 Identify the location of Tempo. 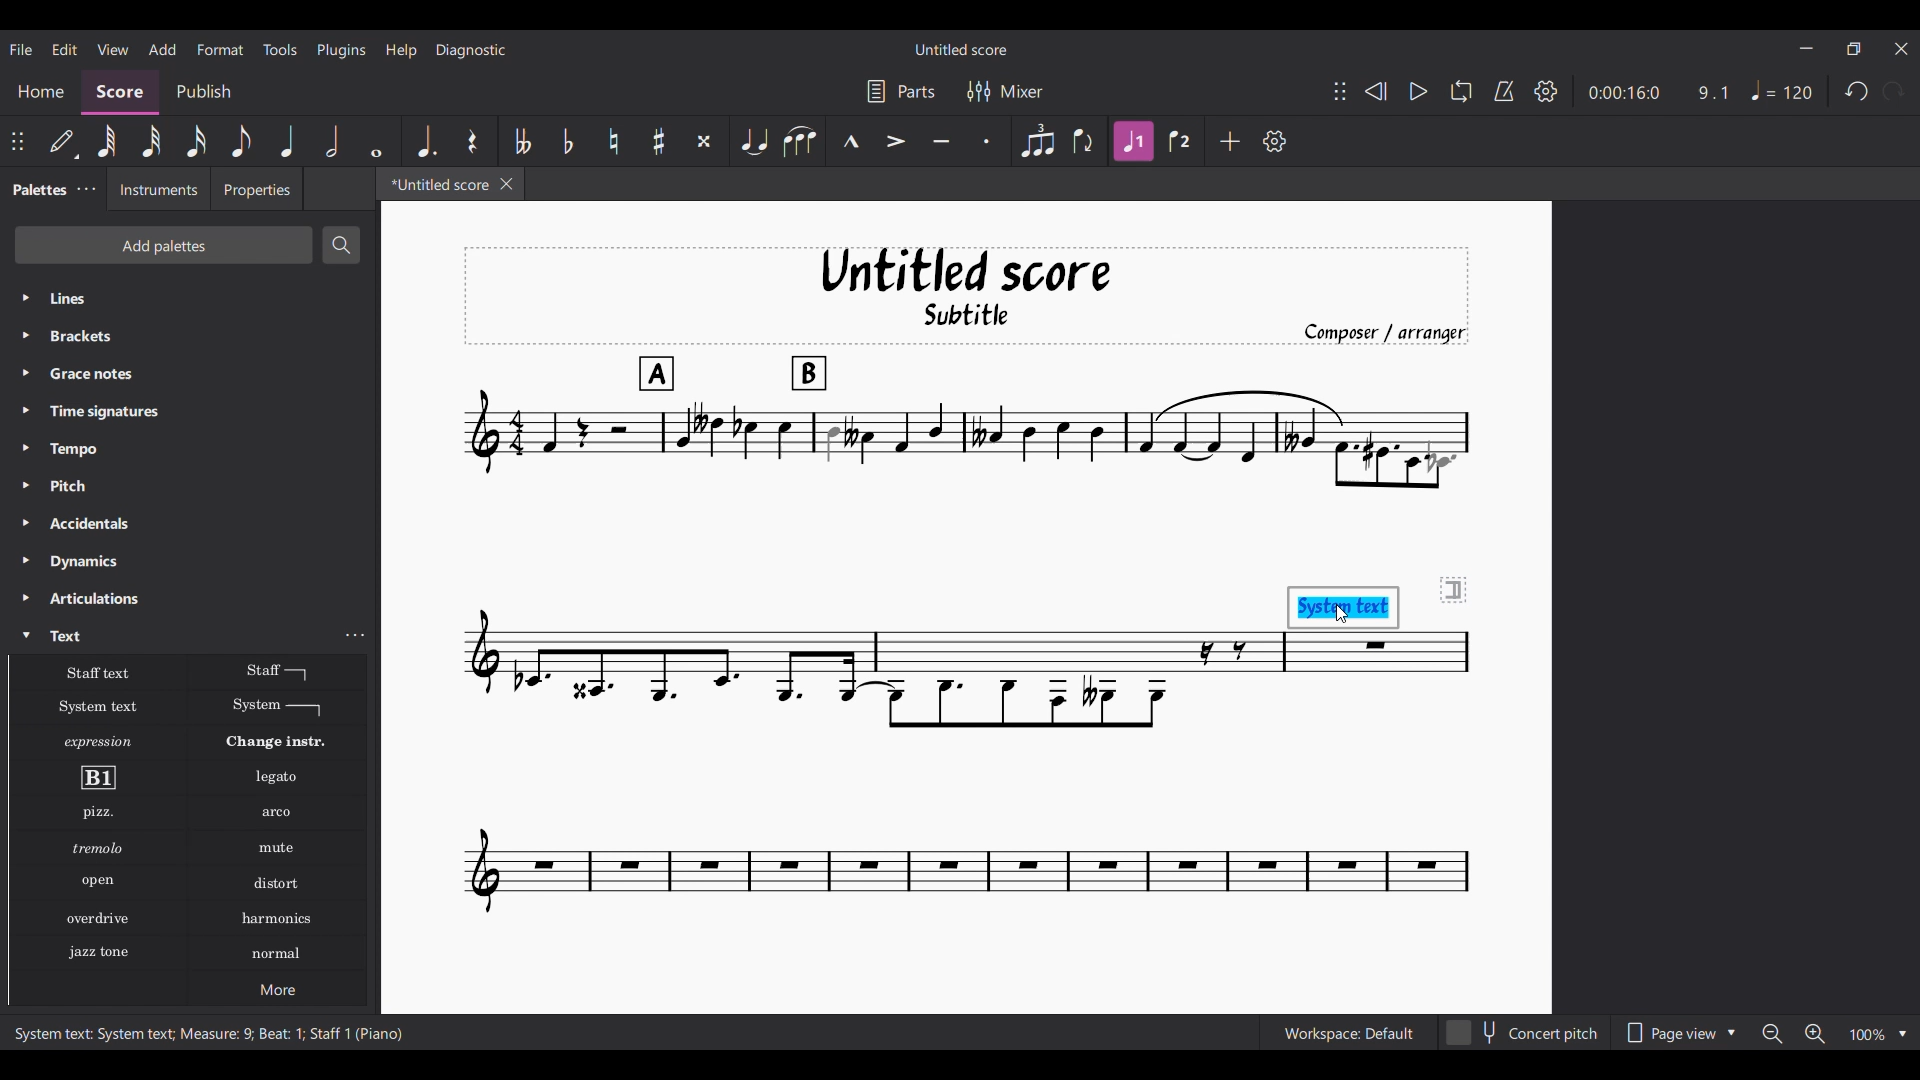
(190, 449).